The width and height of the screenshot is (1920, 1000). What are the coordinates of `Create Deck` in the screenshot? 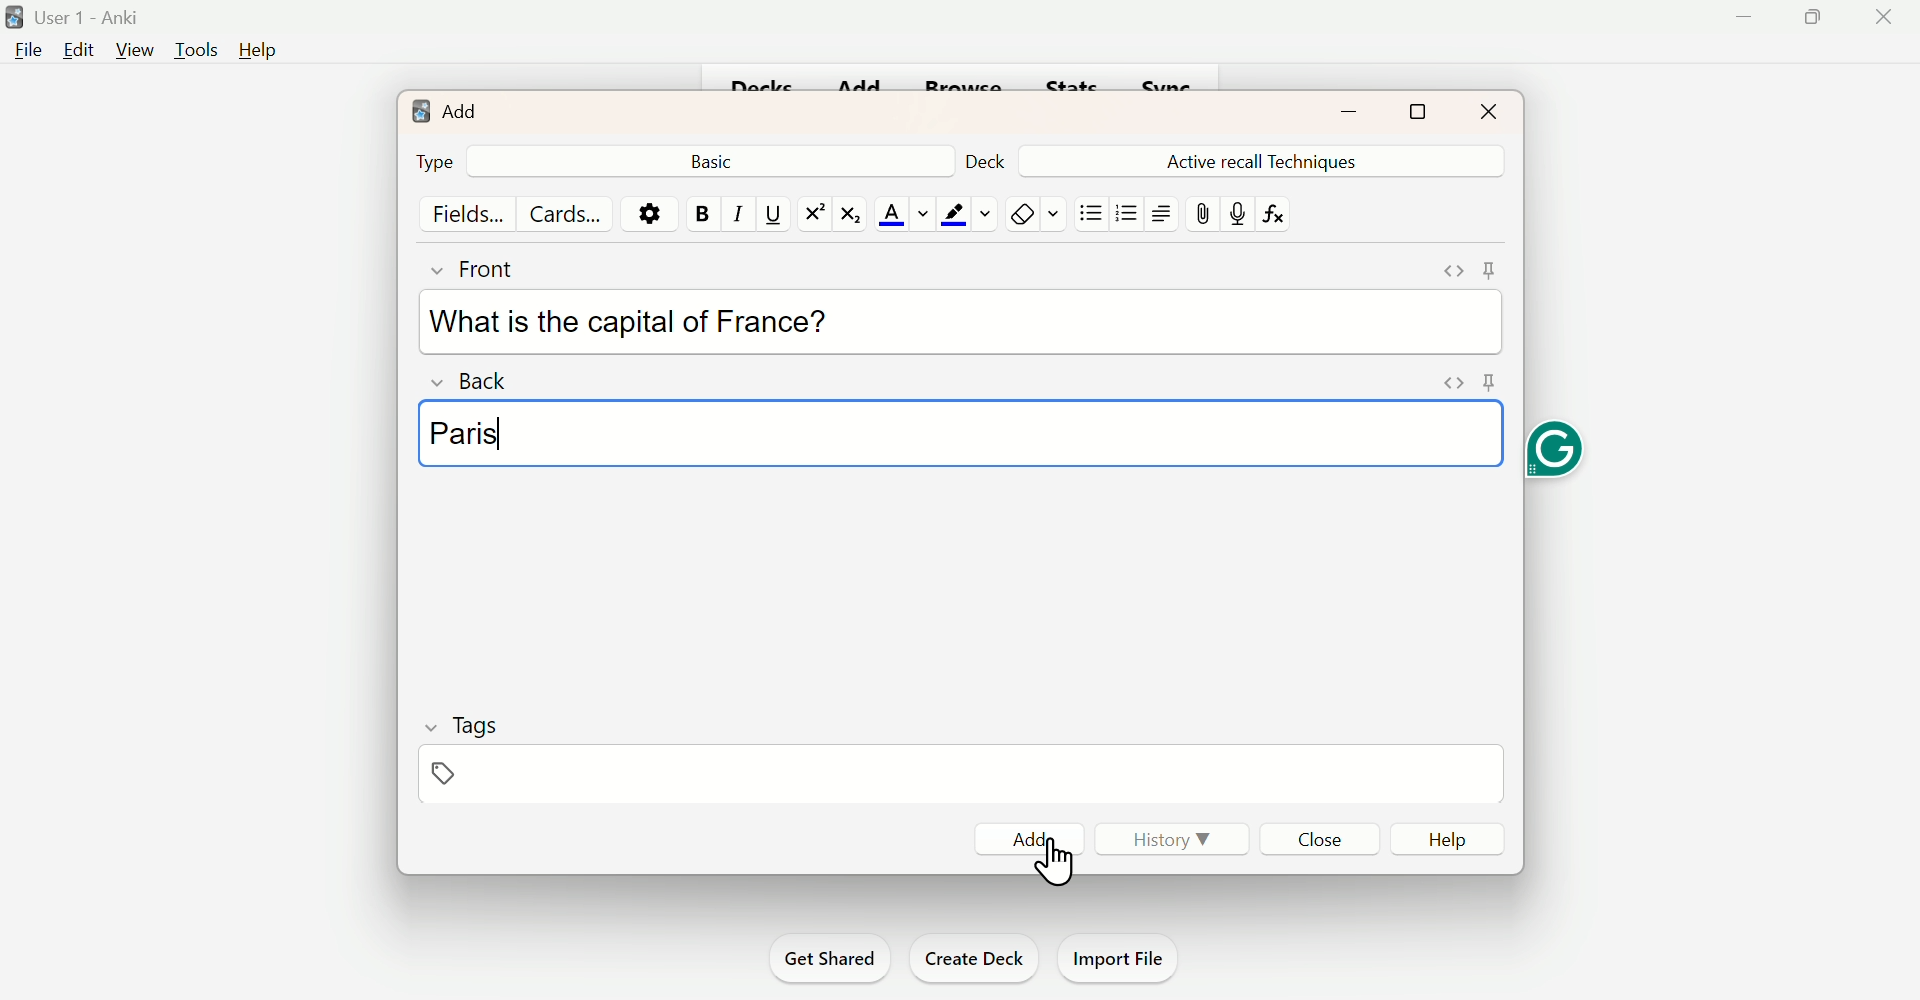 It's located at (975, 957).